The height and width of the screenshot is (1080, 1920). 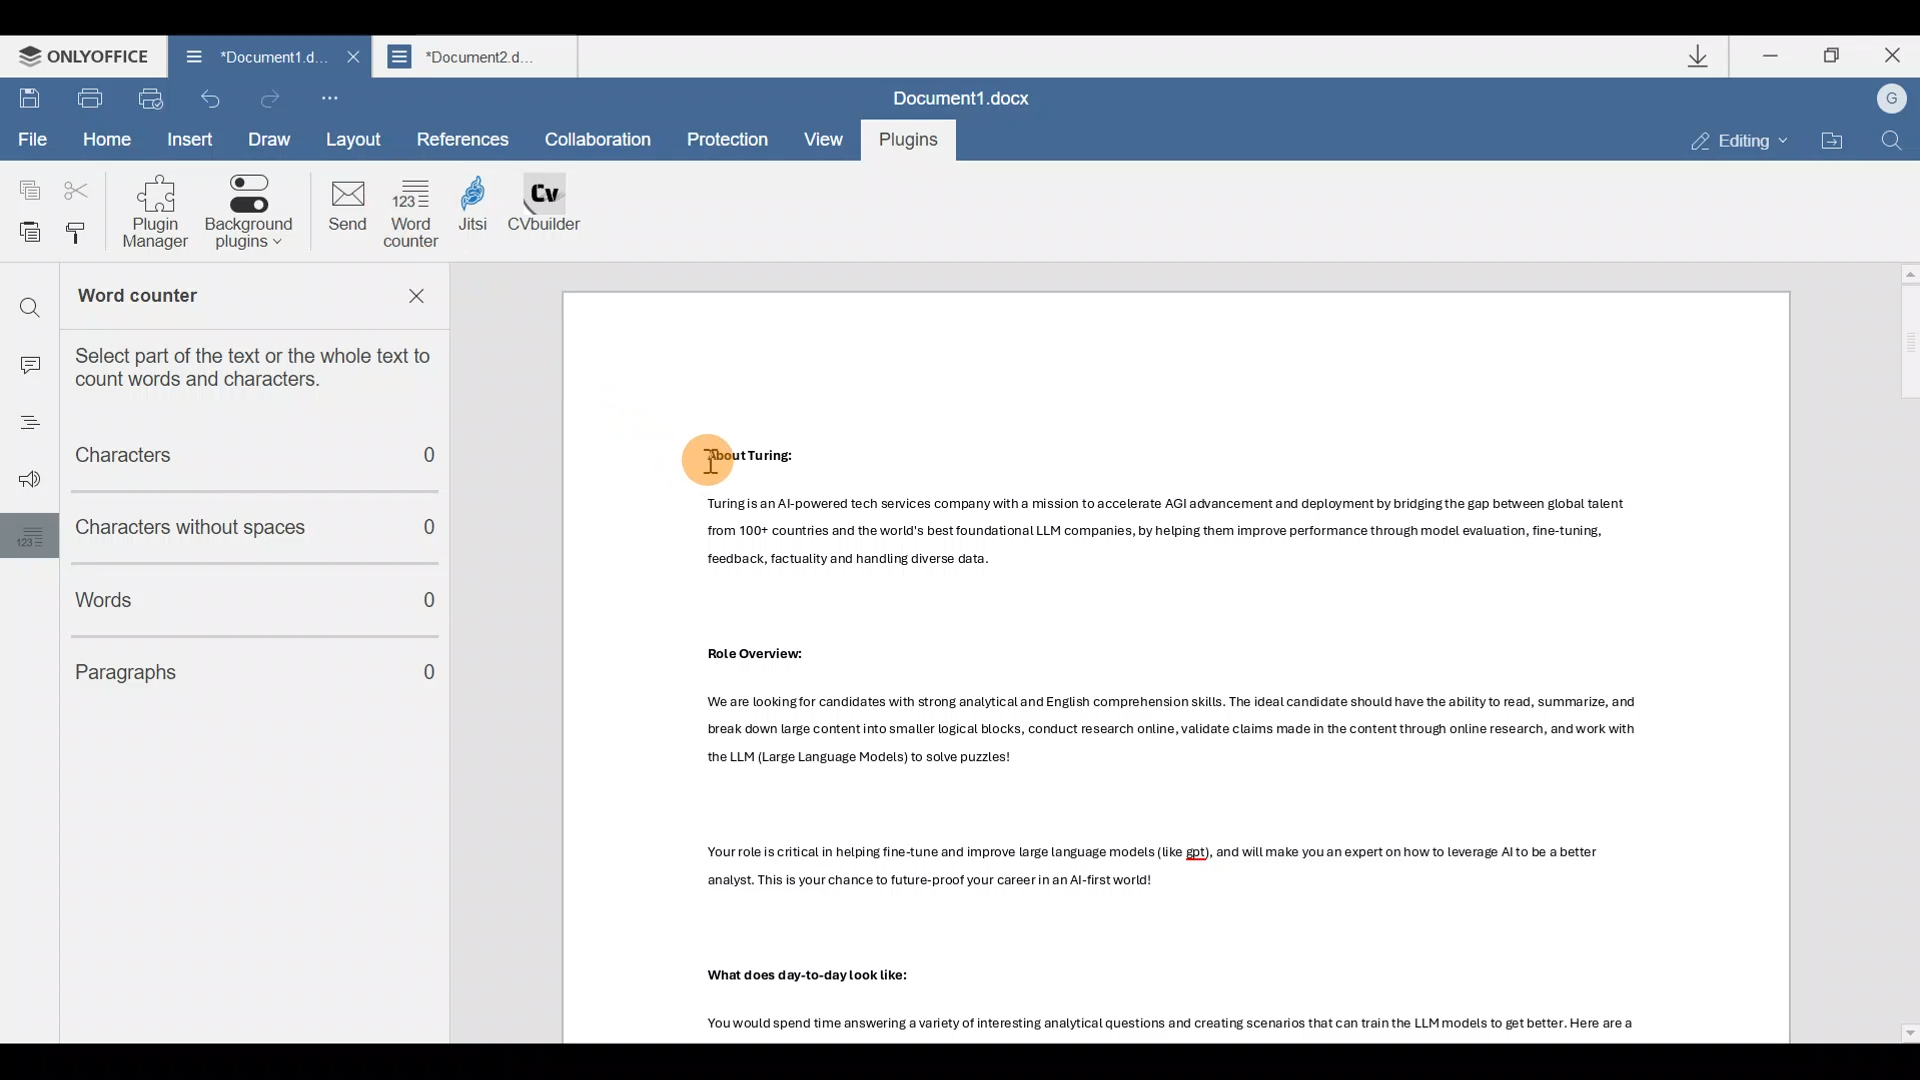 What do you see at coordinates (22, 427) in the screenshot?
I see `menu` at bounding box center [22, 427].